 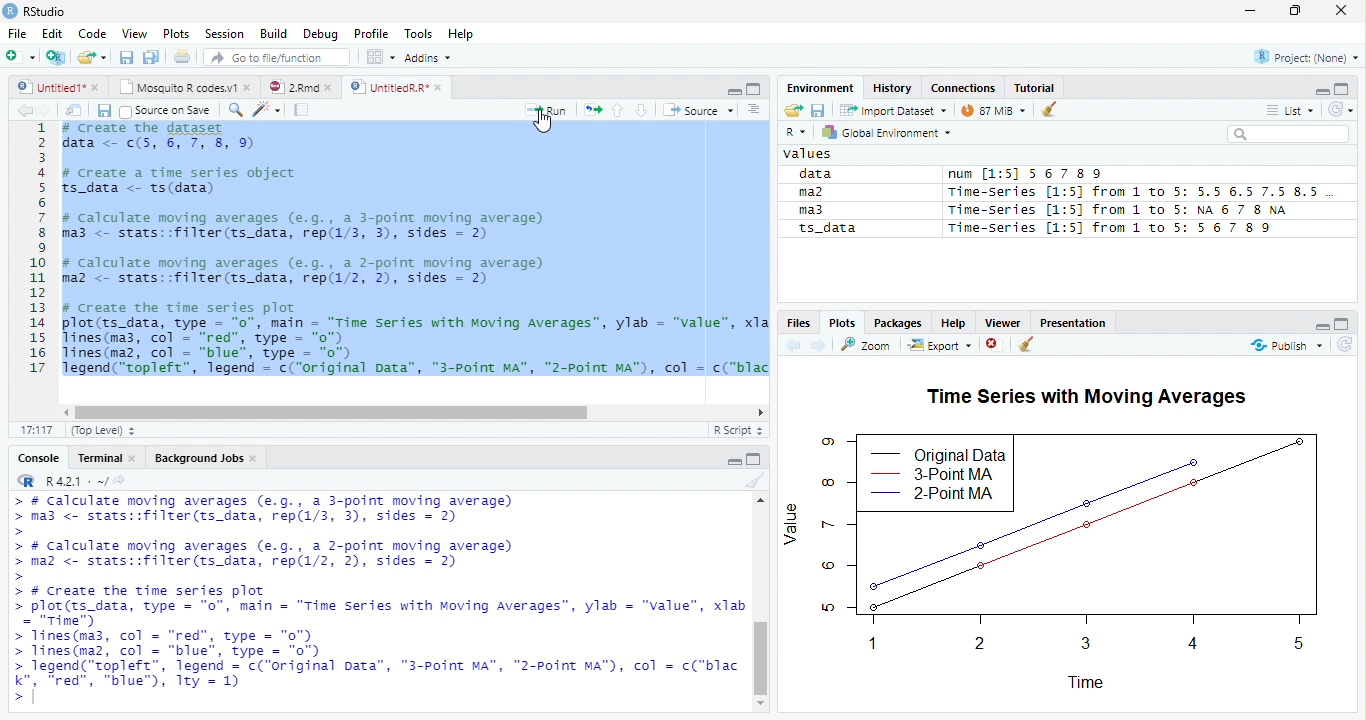 I want to click on New file, so click(x=19, y=57).